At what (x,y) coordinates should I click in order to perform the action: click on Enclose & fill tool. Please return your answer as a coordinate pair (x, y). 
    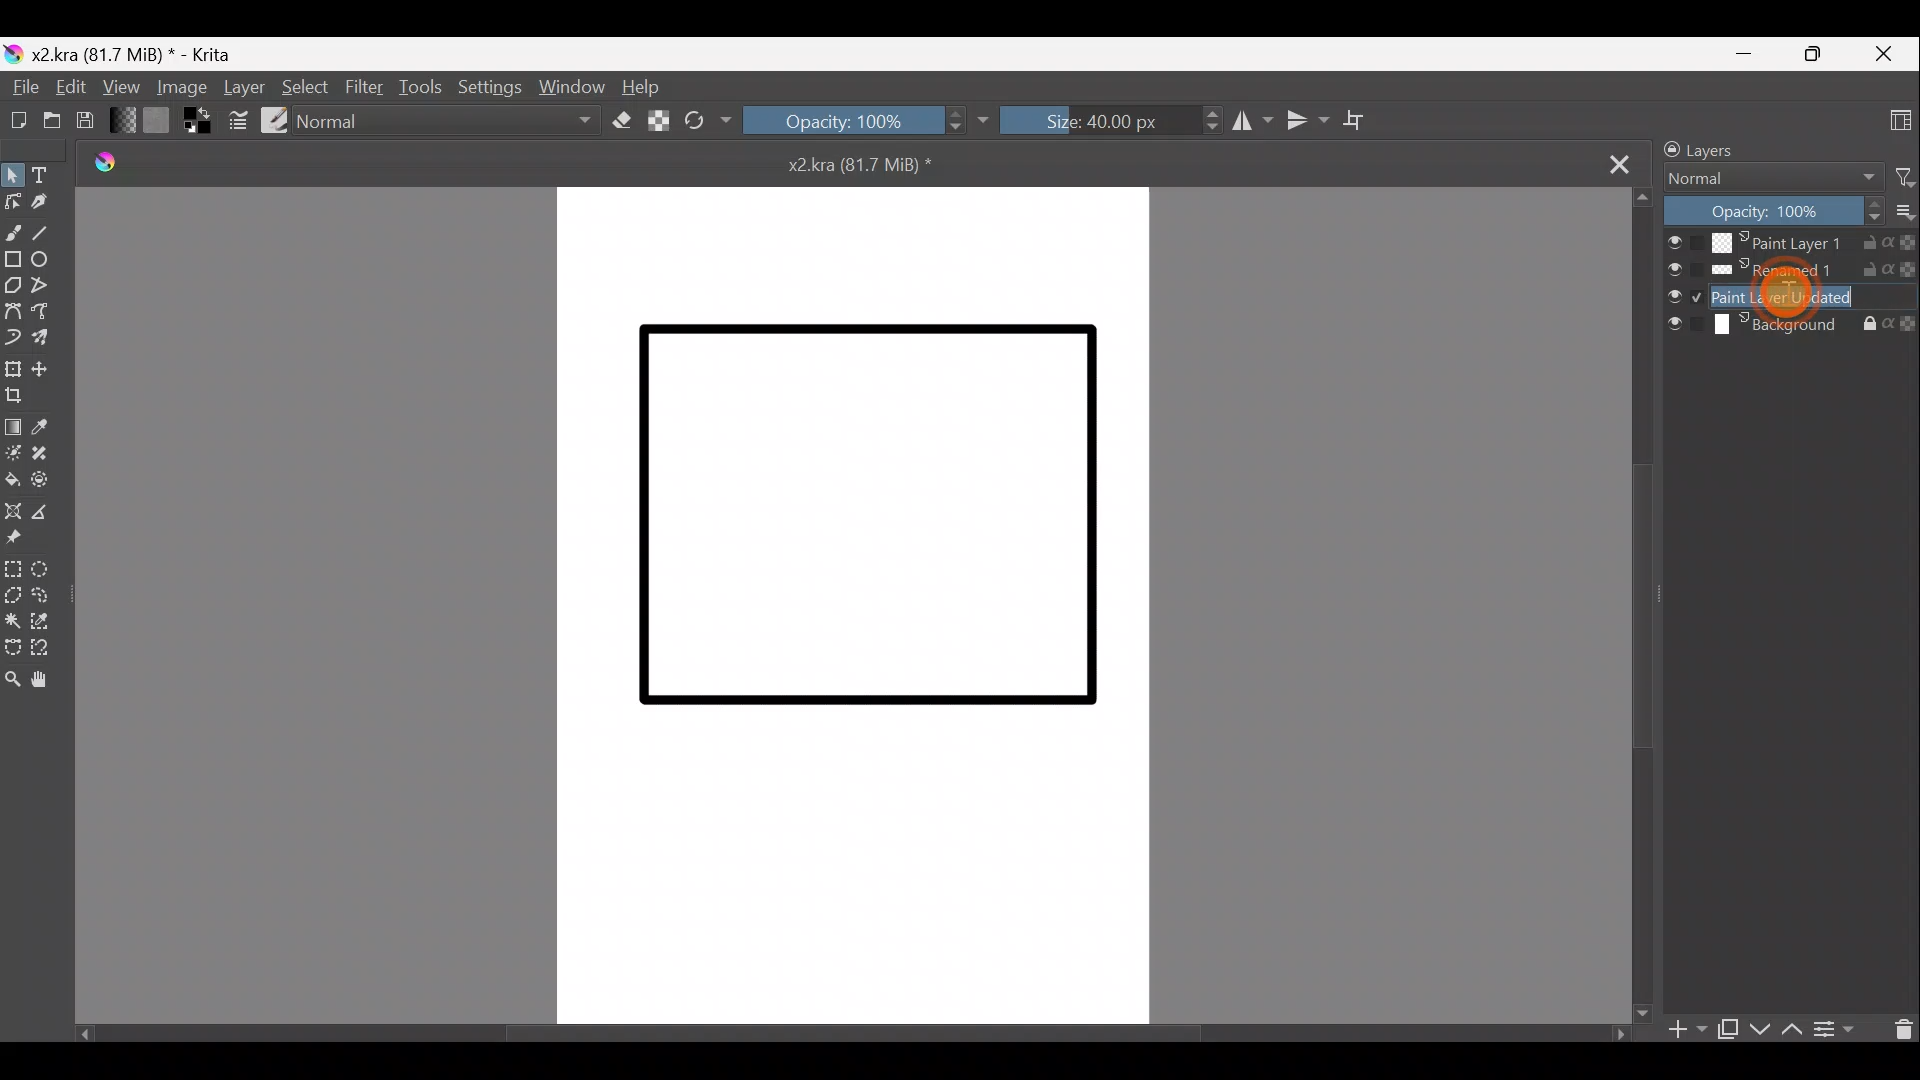
    Looking at the image, I should click on (50, 482).